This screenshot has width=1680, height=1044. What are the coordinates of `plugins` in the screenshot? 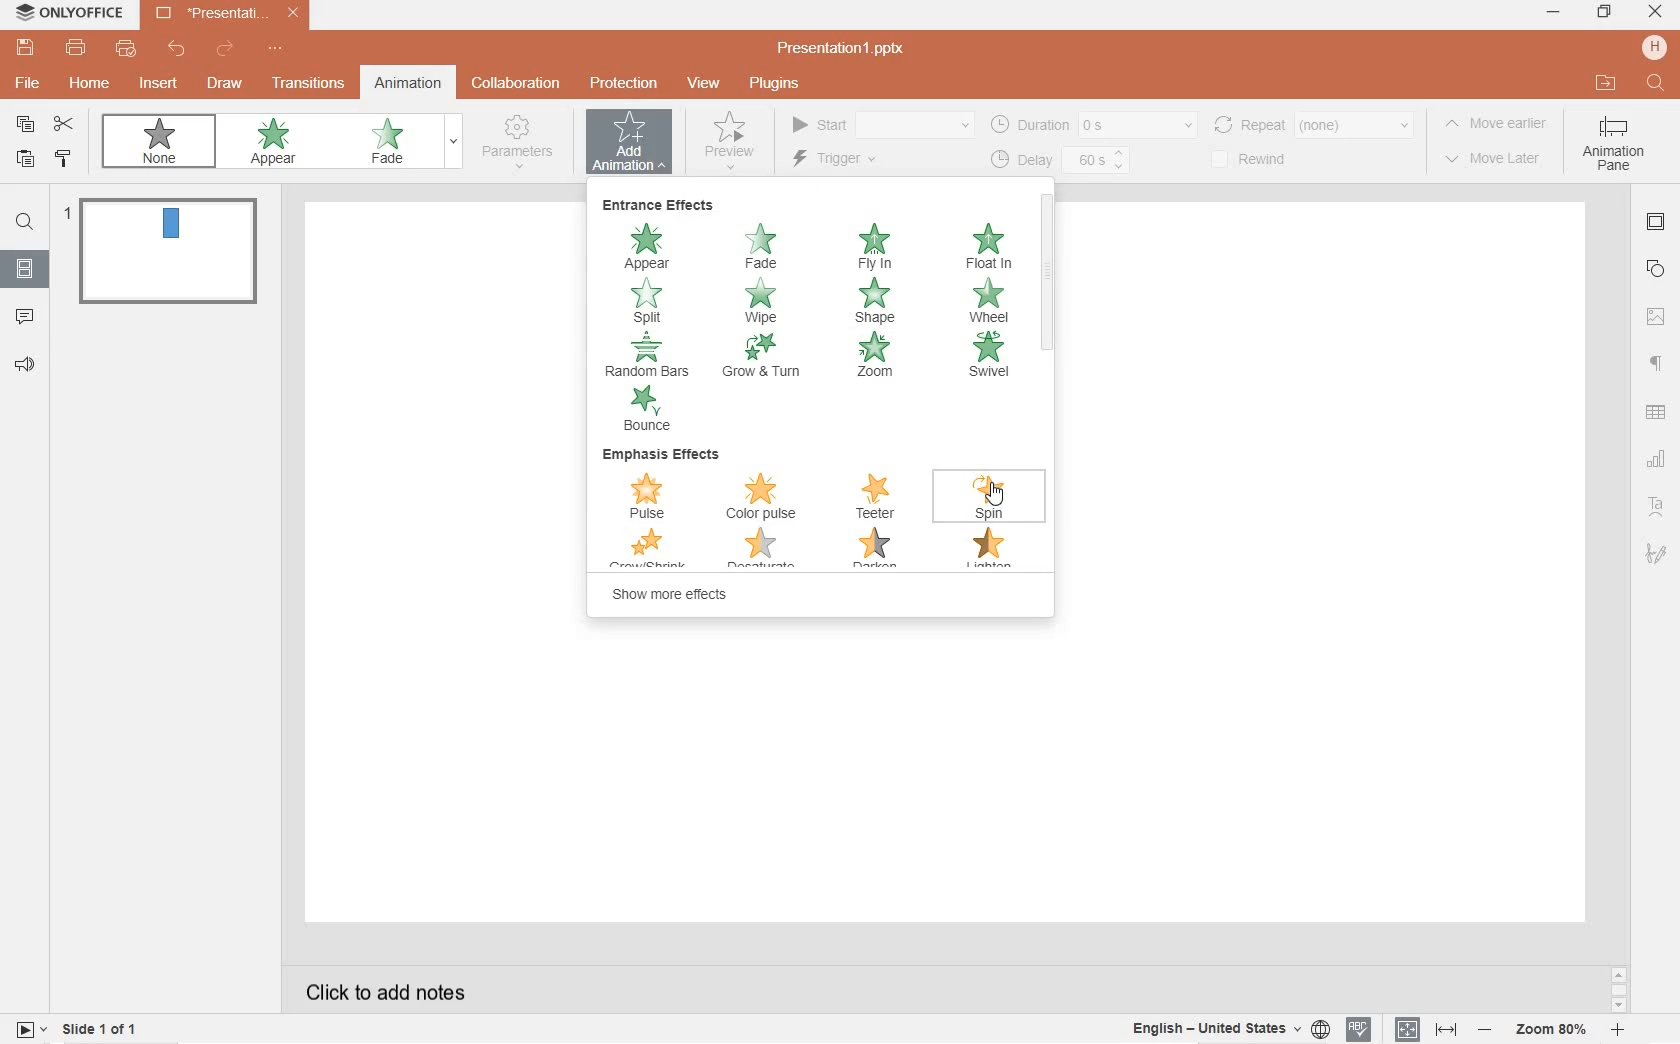 It's located at (773, 83).